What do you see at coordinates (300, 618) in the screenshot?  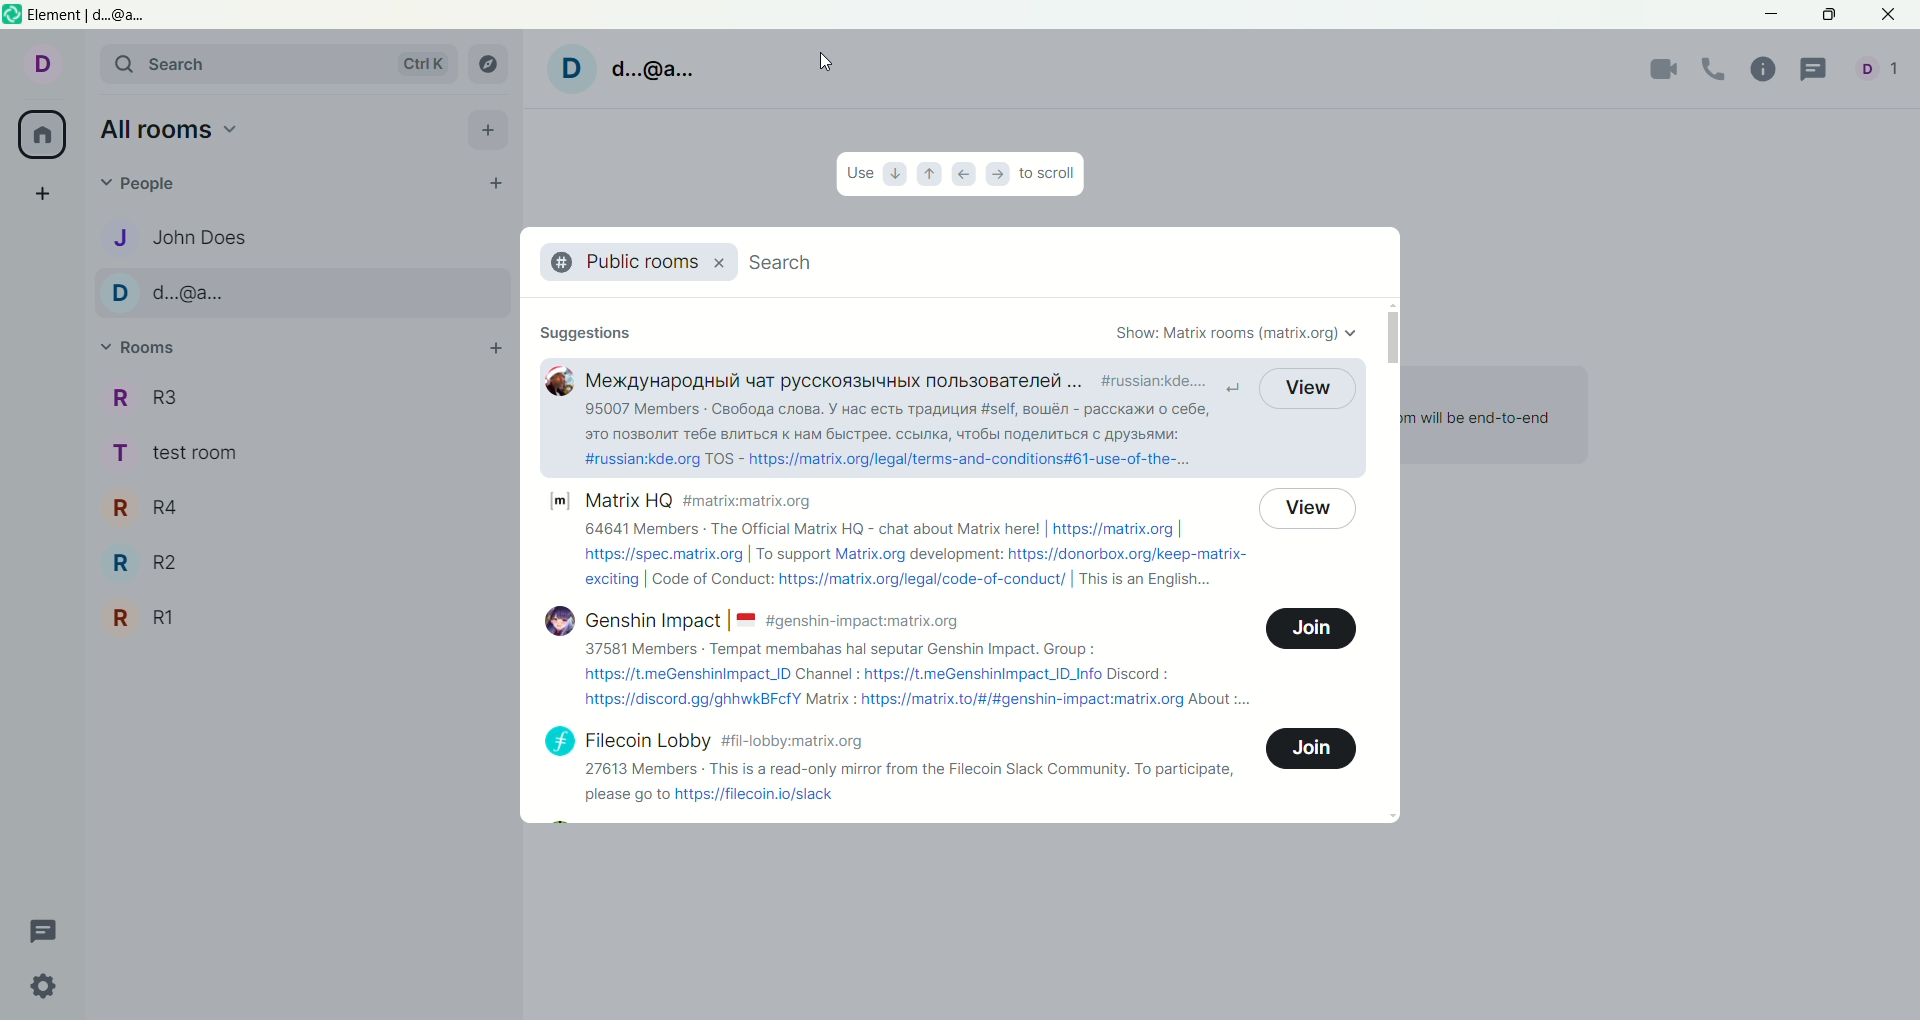 I see `R1` at bounding box center [300, 618].